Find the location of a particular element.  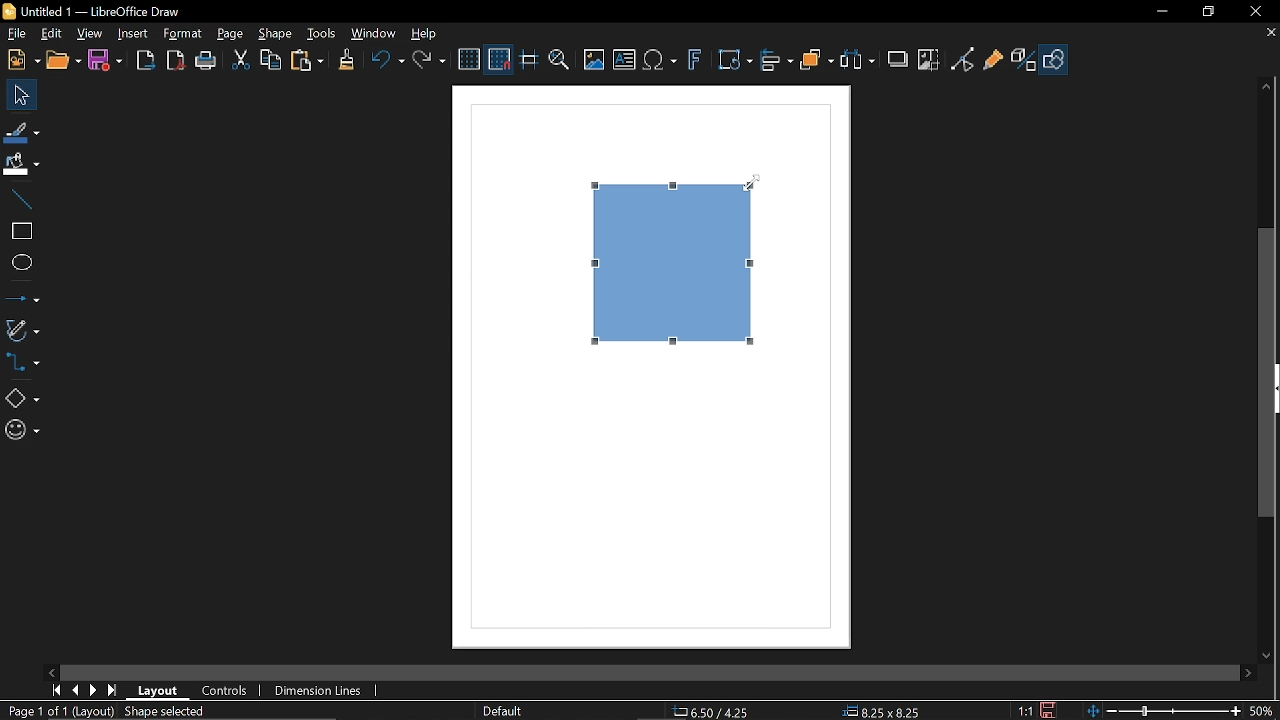

Ellipse  is located at coordinates (20, 263).